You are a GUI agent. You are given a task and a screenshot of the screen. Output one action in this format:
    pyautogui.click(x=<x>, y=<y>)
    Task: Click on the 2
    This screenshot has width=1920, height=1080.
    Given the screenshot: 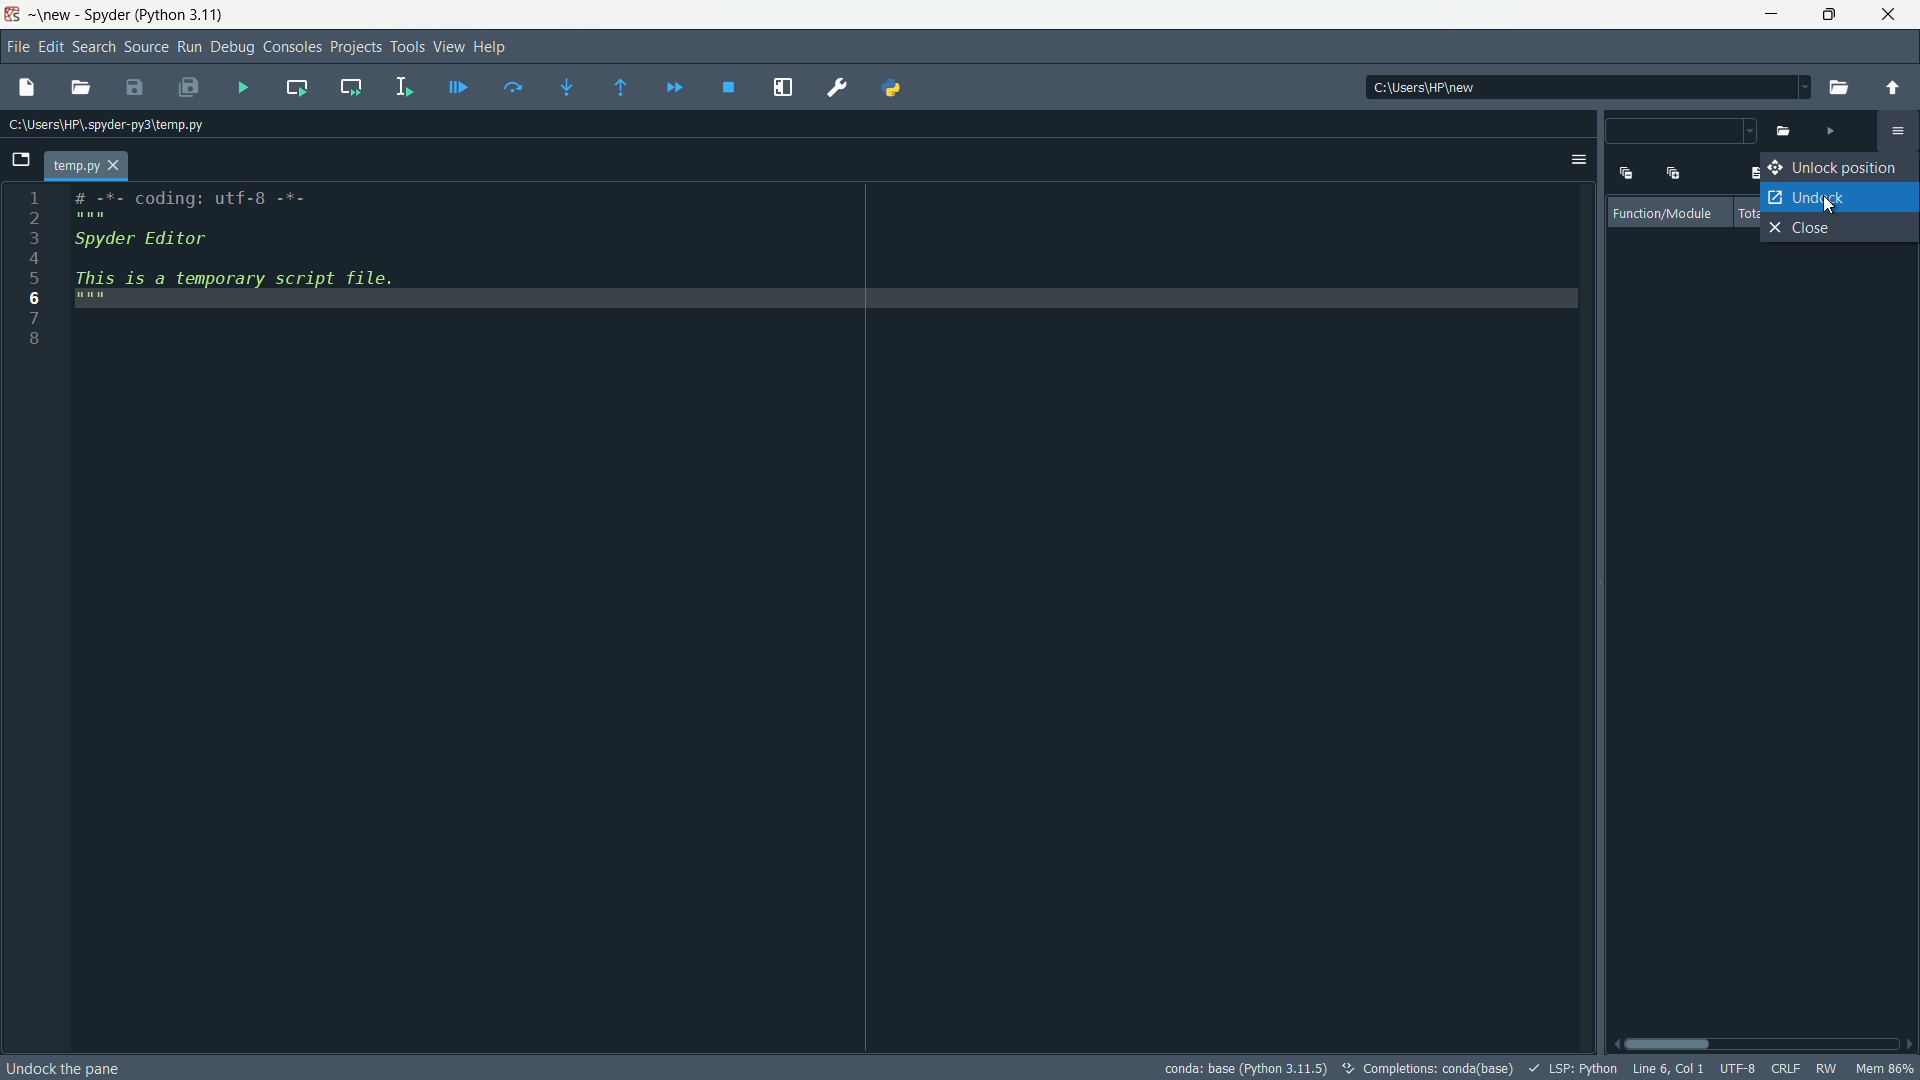 What is the action you would take?
    pyautogui.click(x=35, y=217)
    